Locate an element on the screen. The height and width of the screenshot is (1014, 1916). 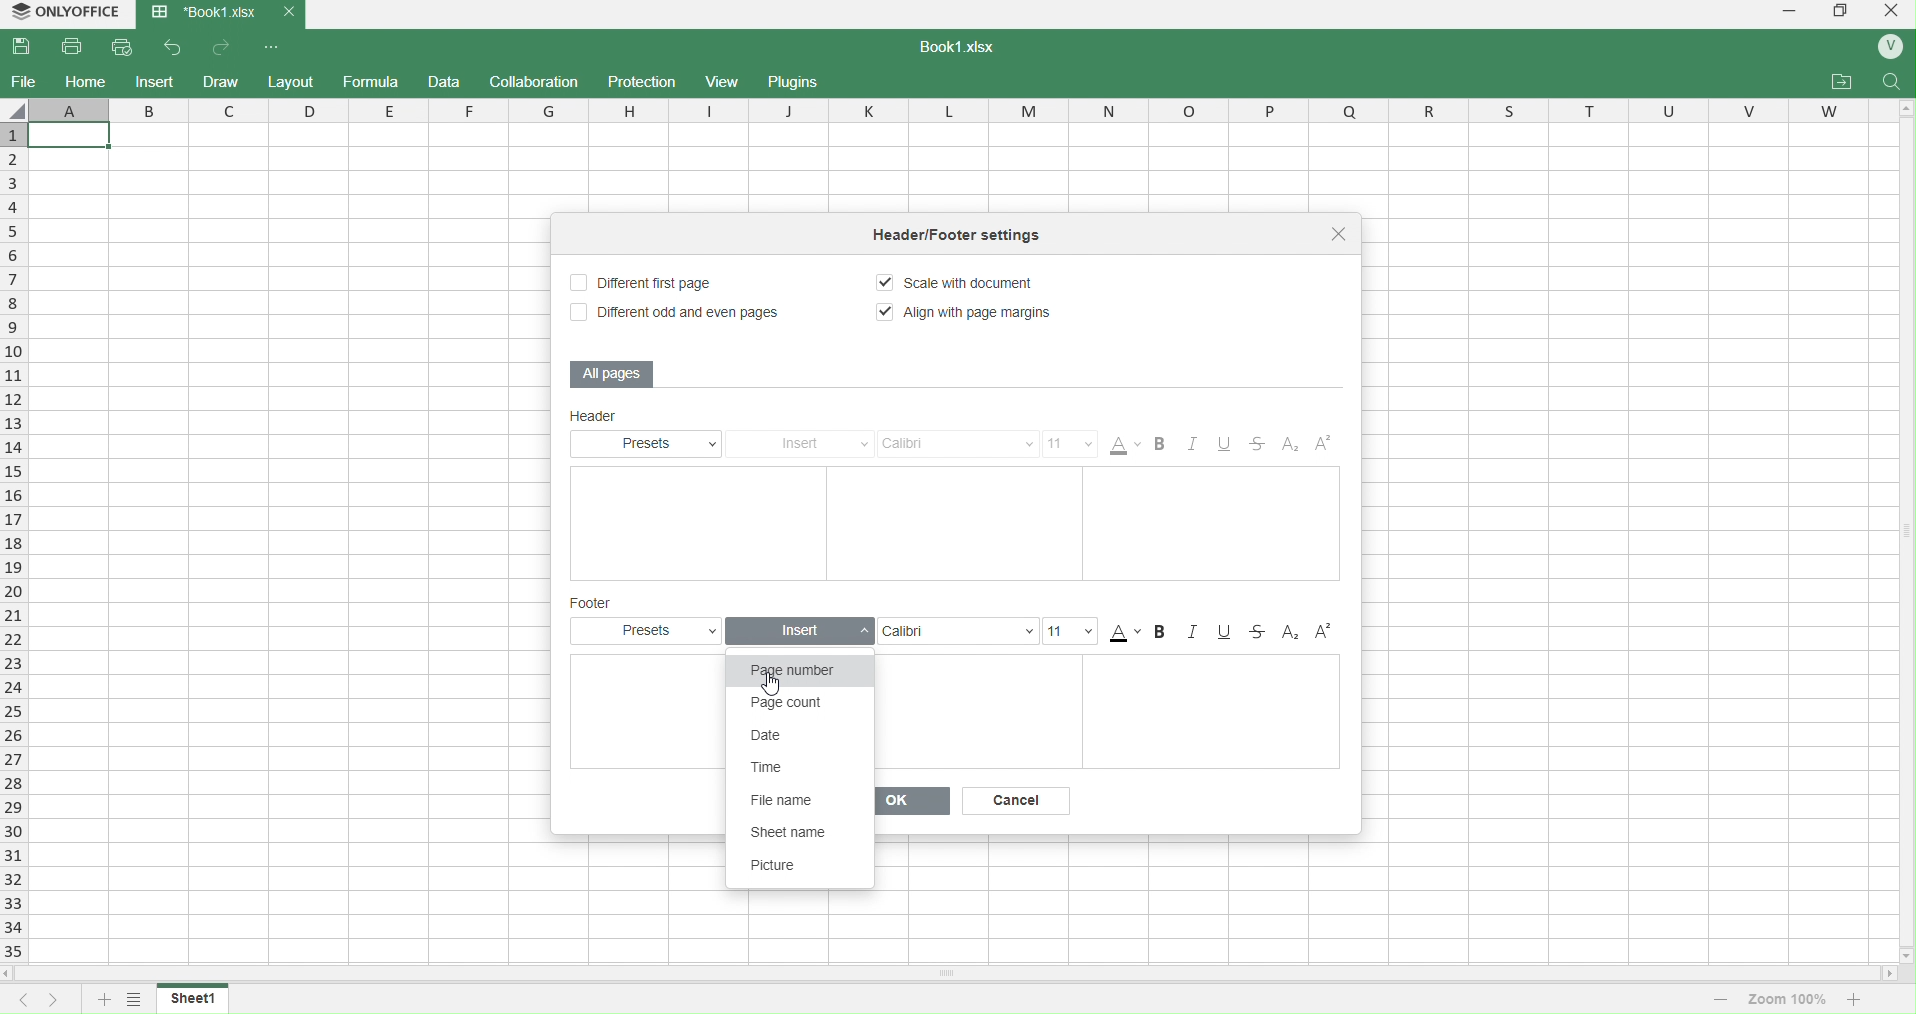
Date is located at coordinates (800, 736).